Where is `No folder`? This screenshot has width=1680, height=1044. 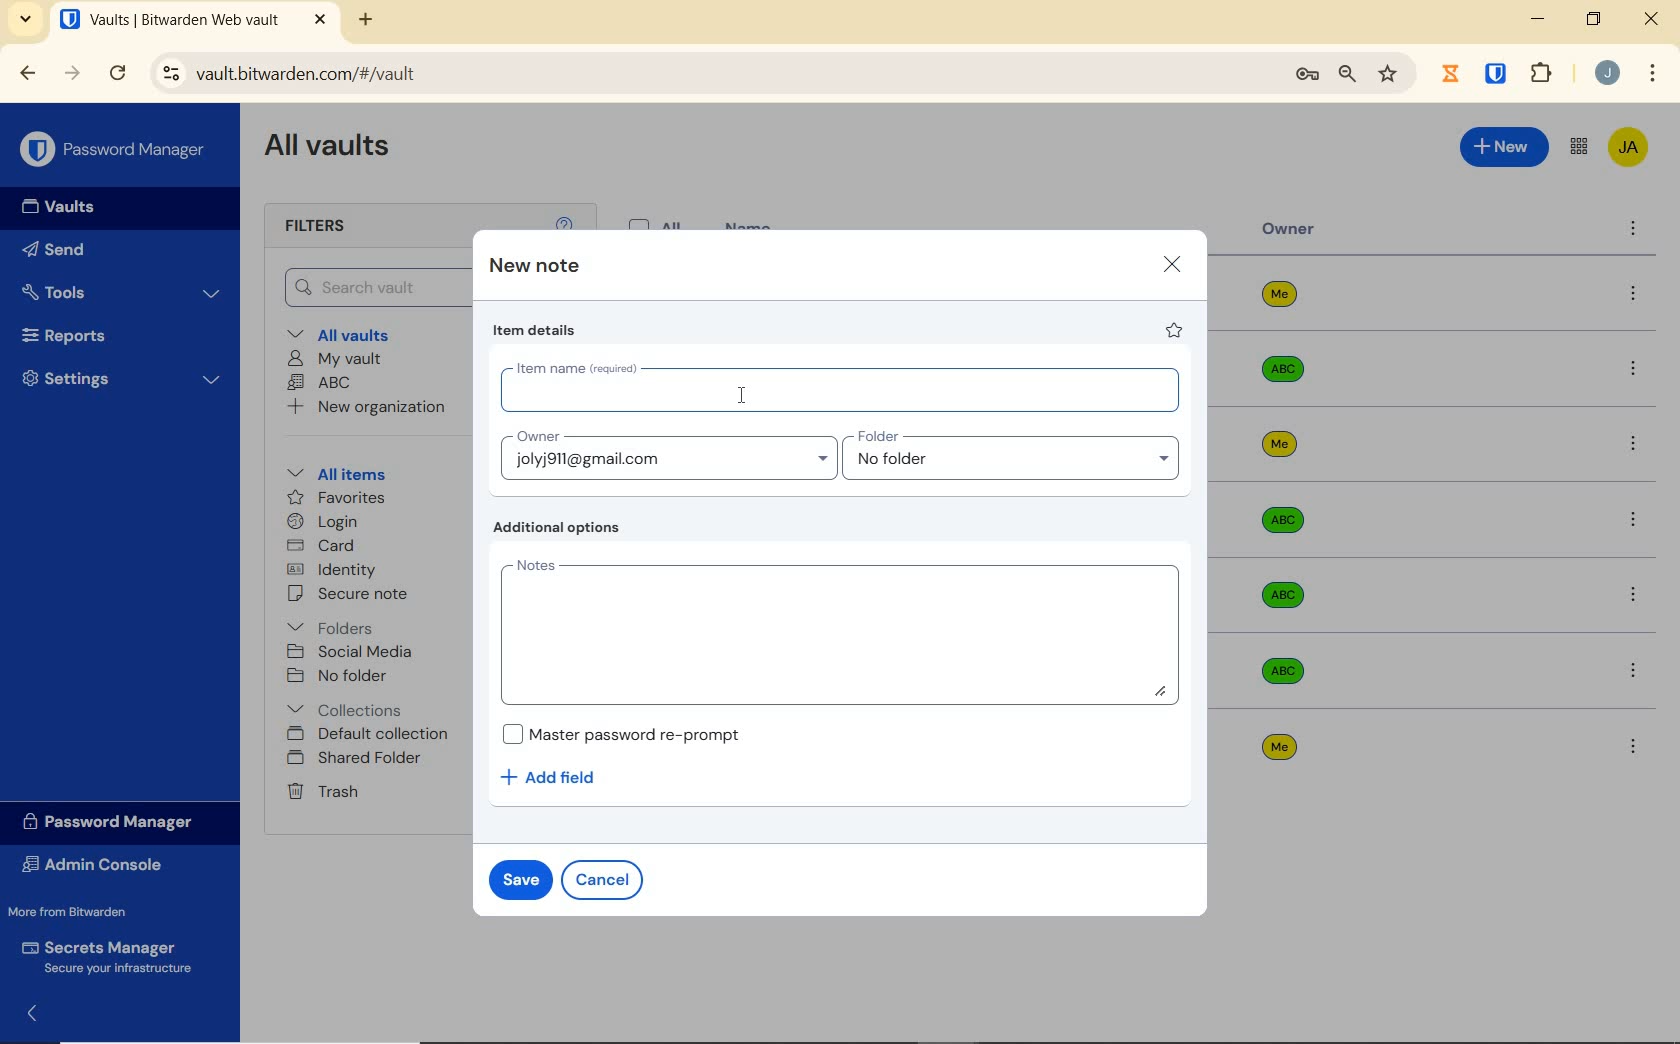
No folder is located at coordinates (341, 676).